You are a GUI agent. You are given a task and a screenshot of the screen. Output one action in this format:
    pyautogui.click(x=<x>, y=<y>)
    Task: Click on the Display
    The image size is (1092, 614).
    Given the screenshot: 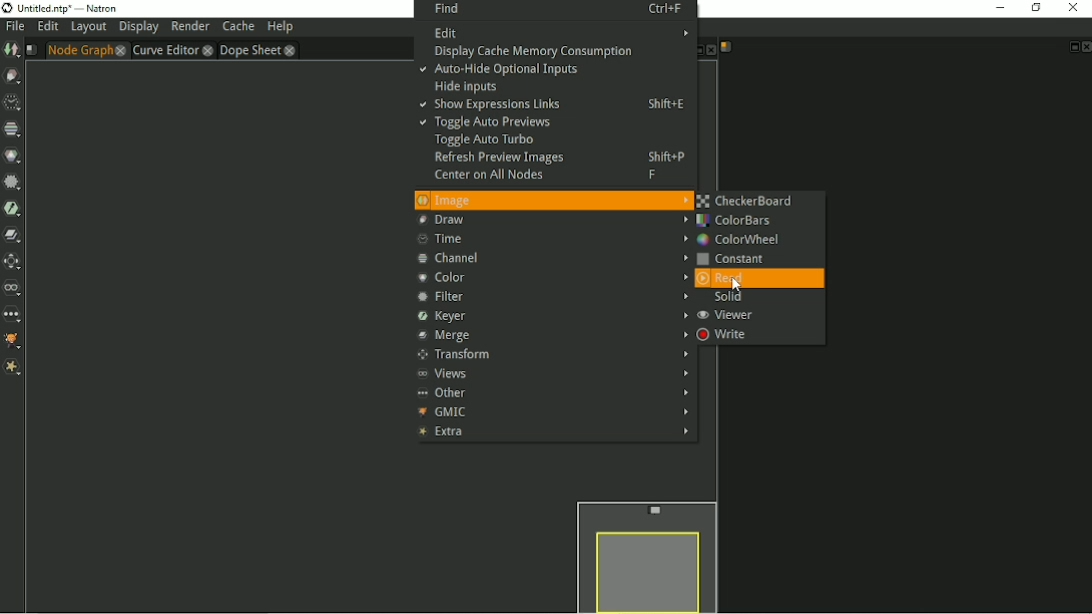 What is the action you would take?
    pyautogui.click(x=139, y=28)
    